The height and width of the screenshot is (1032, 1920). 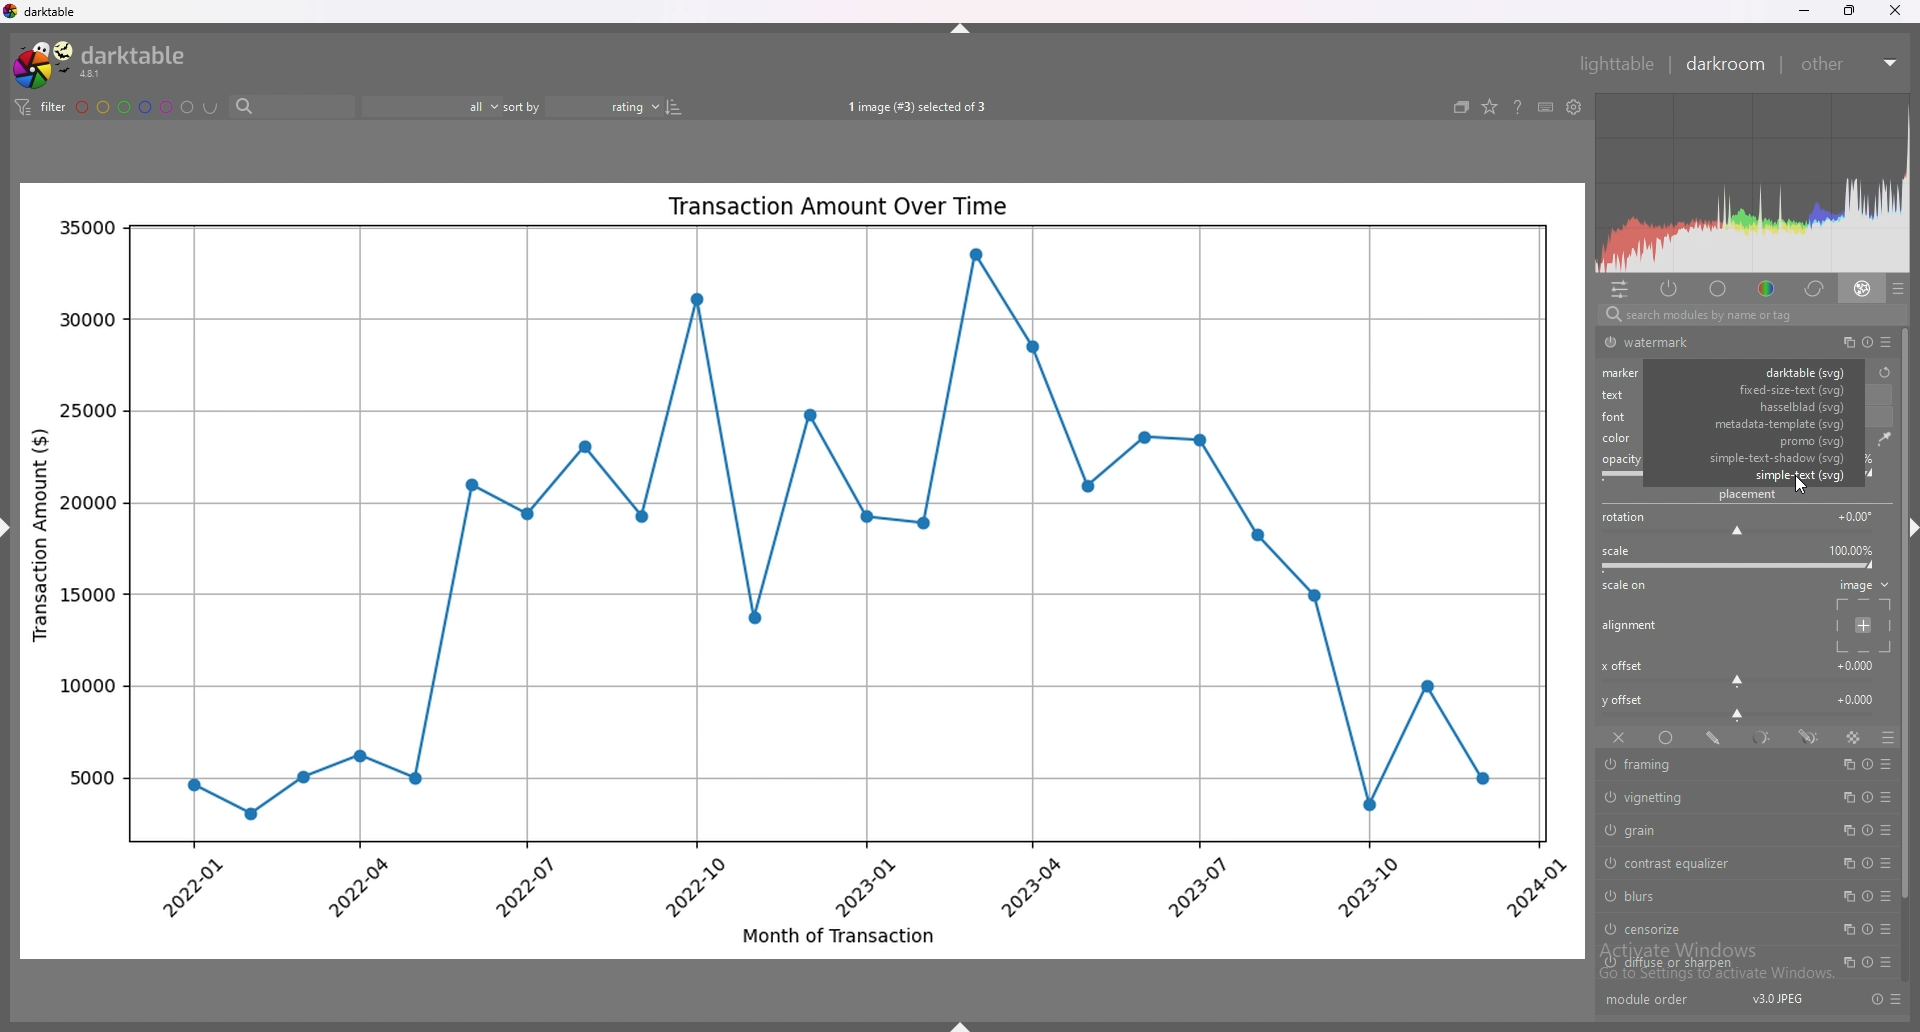 I want to click on simple text shadow svg, so click(x=1762, y=457).